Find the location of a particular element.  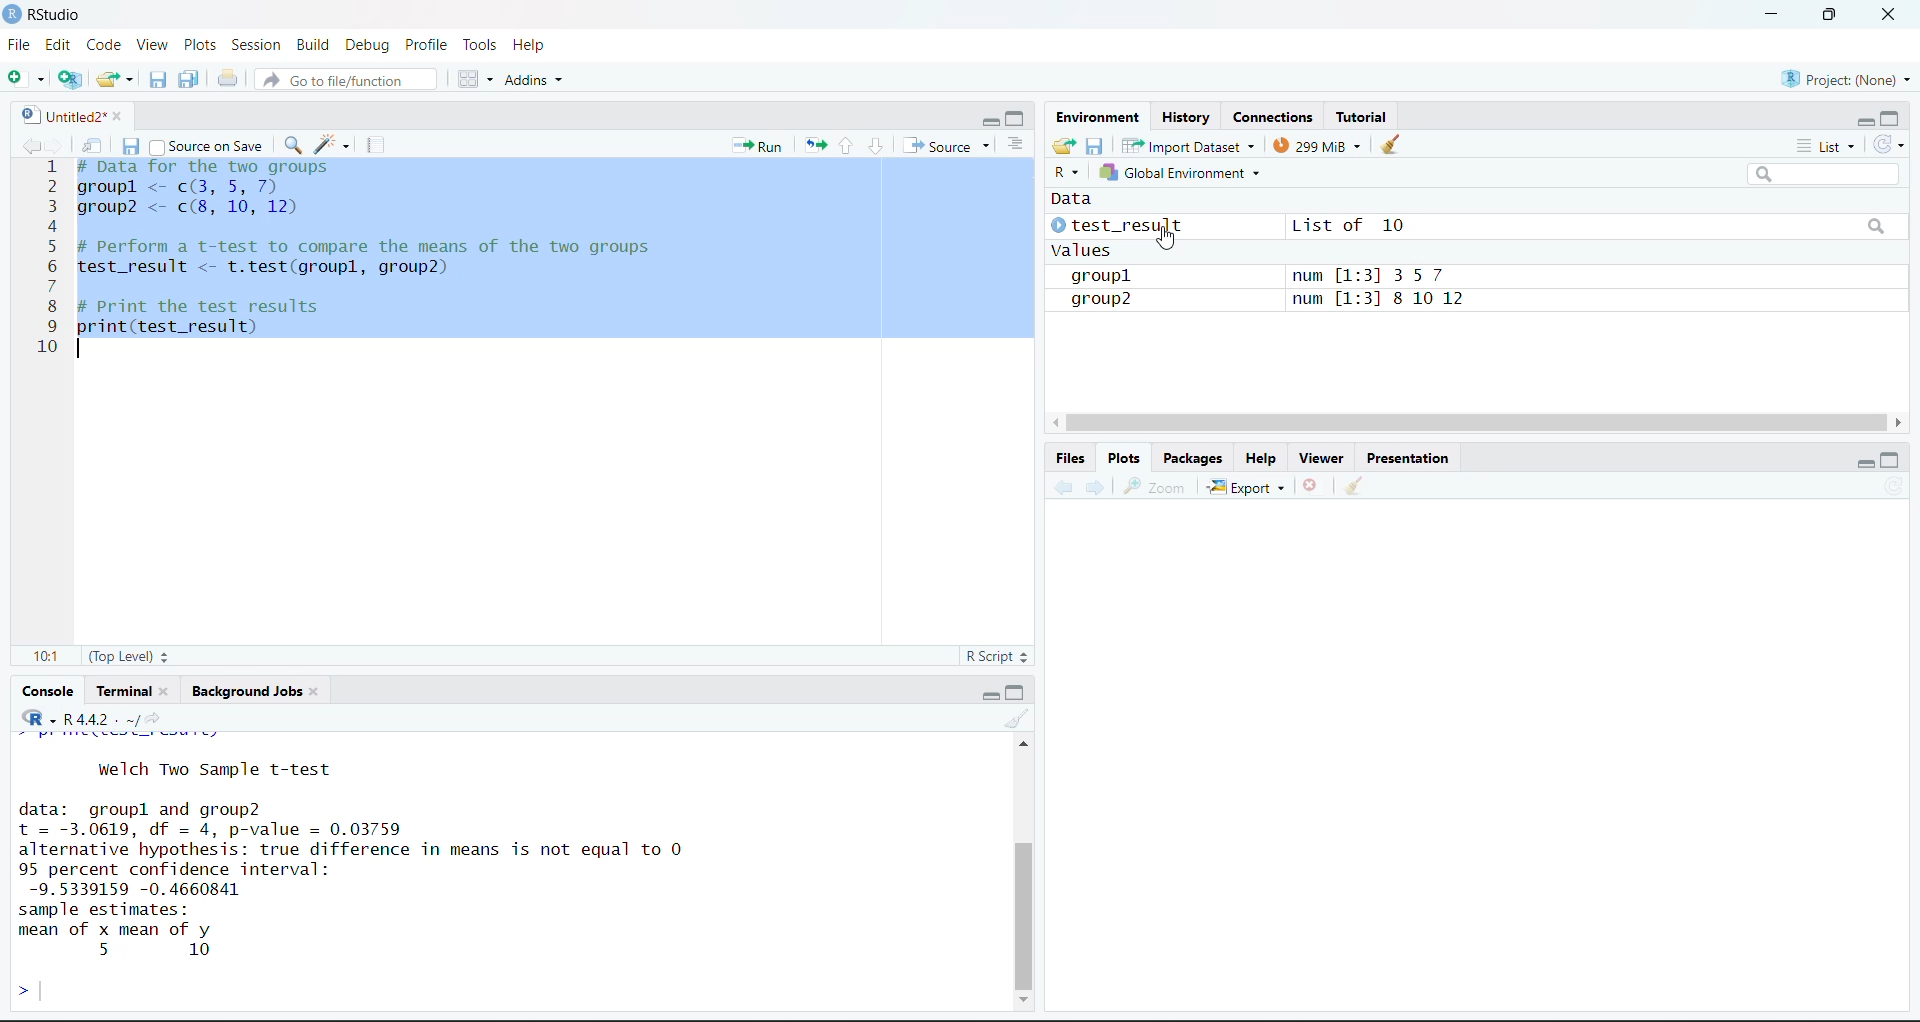

Connections is located at coordinates (1278, 117).